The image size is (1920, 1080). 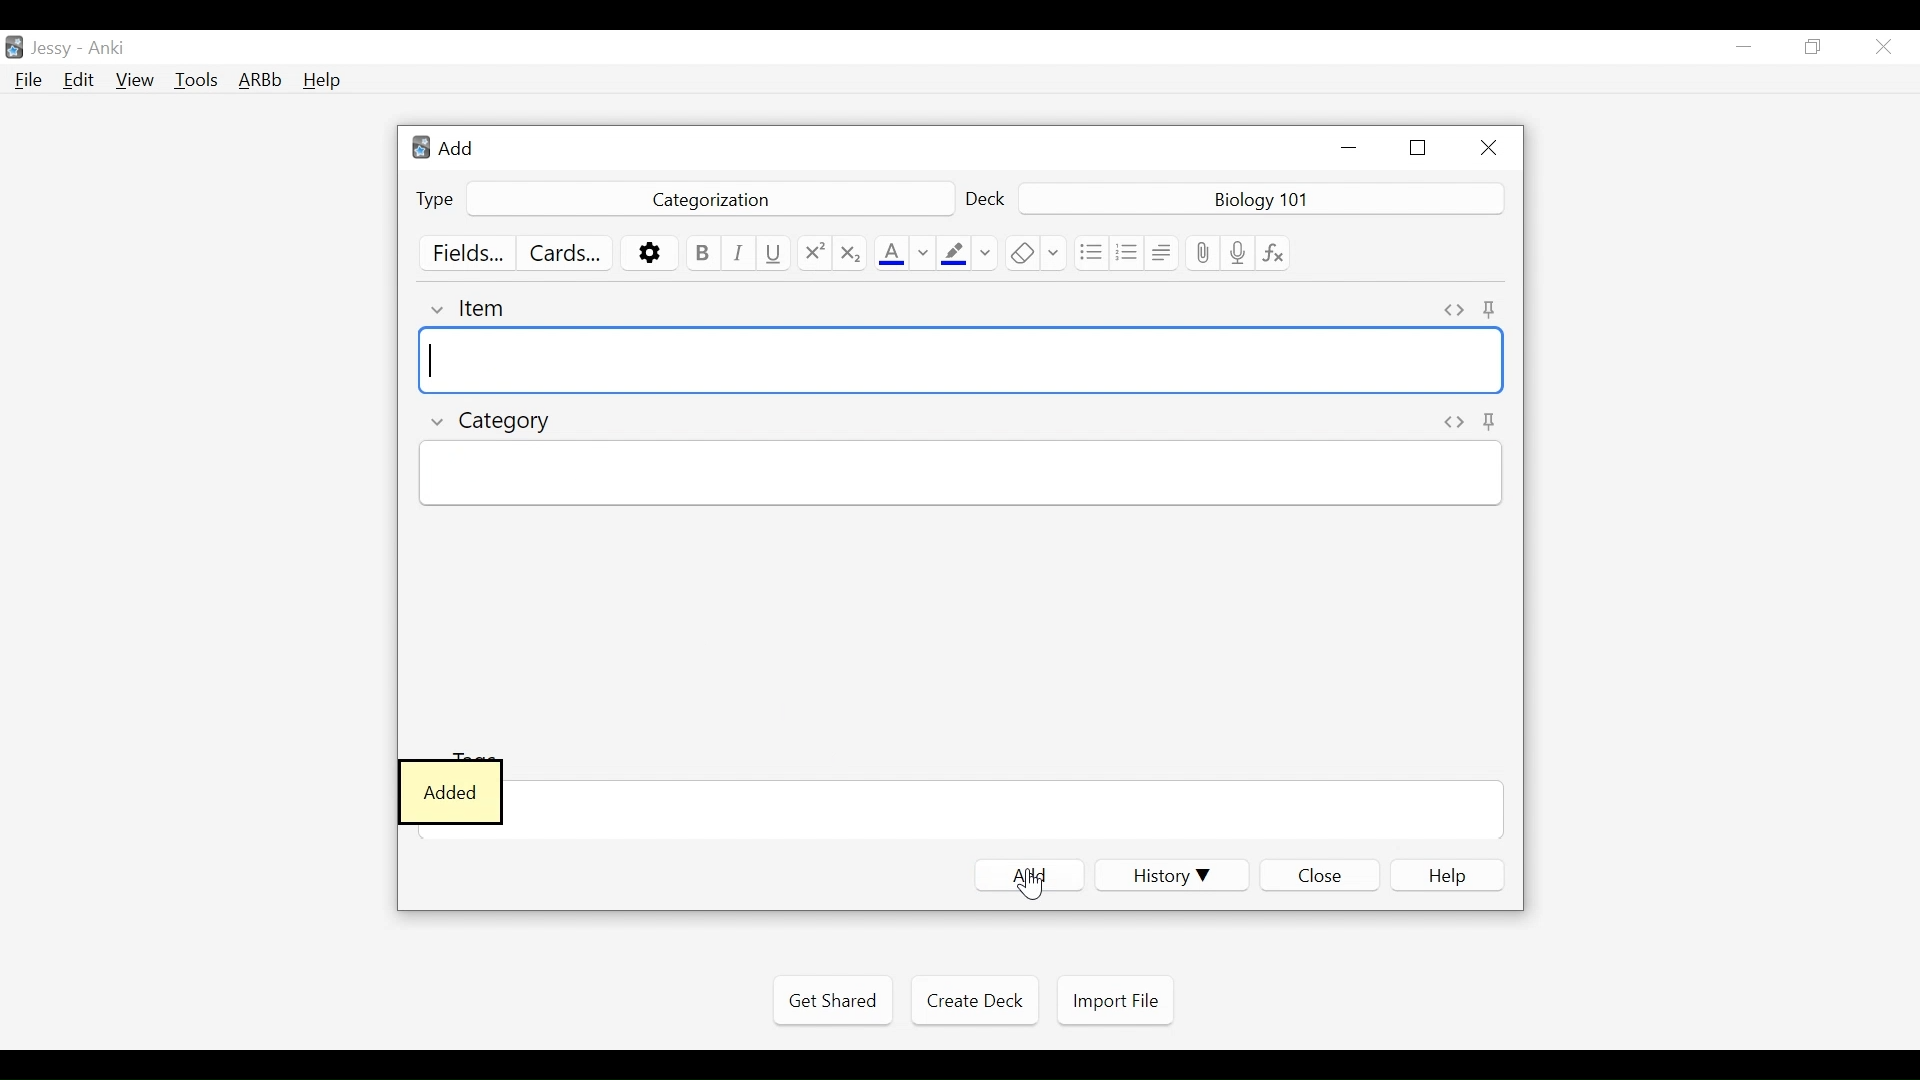 I want to click on Bold, so click(x=704, y=253).